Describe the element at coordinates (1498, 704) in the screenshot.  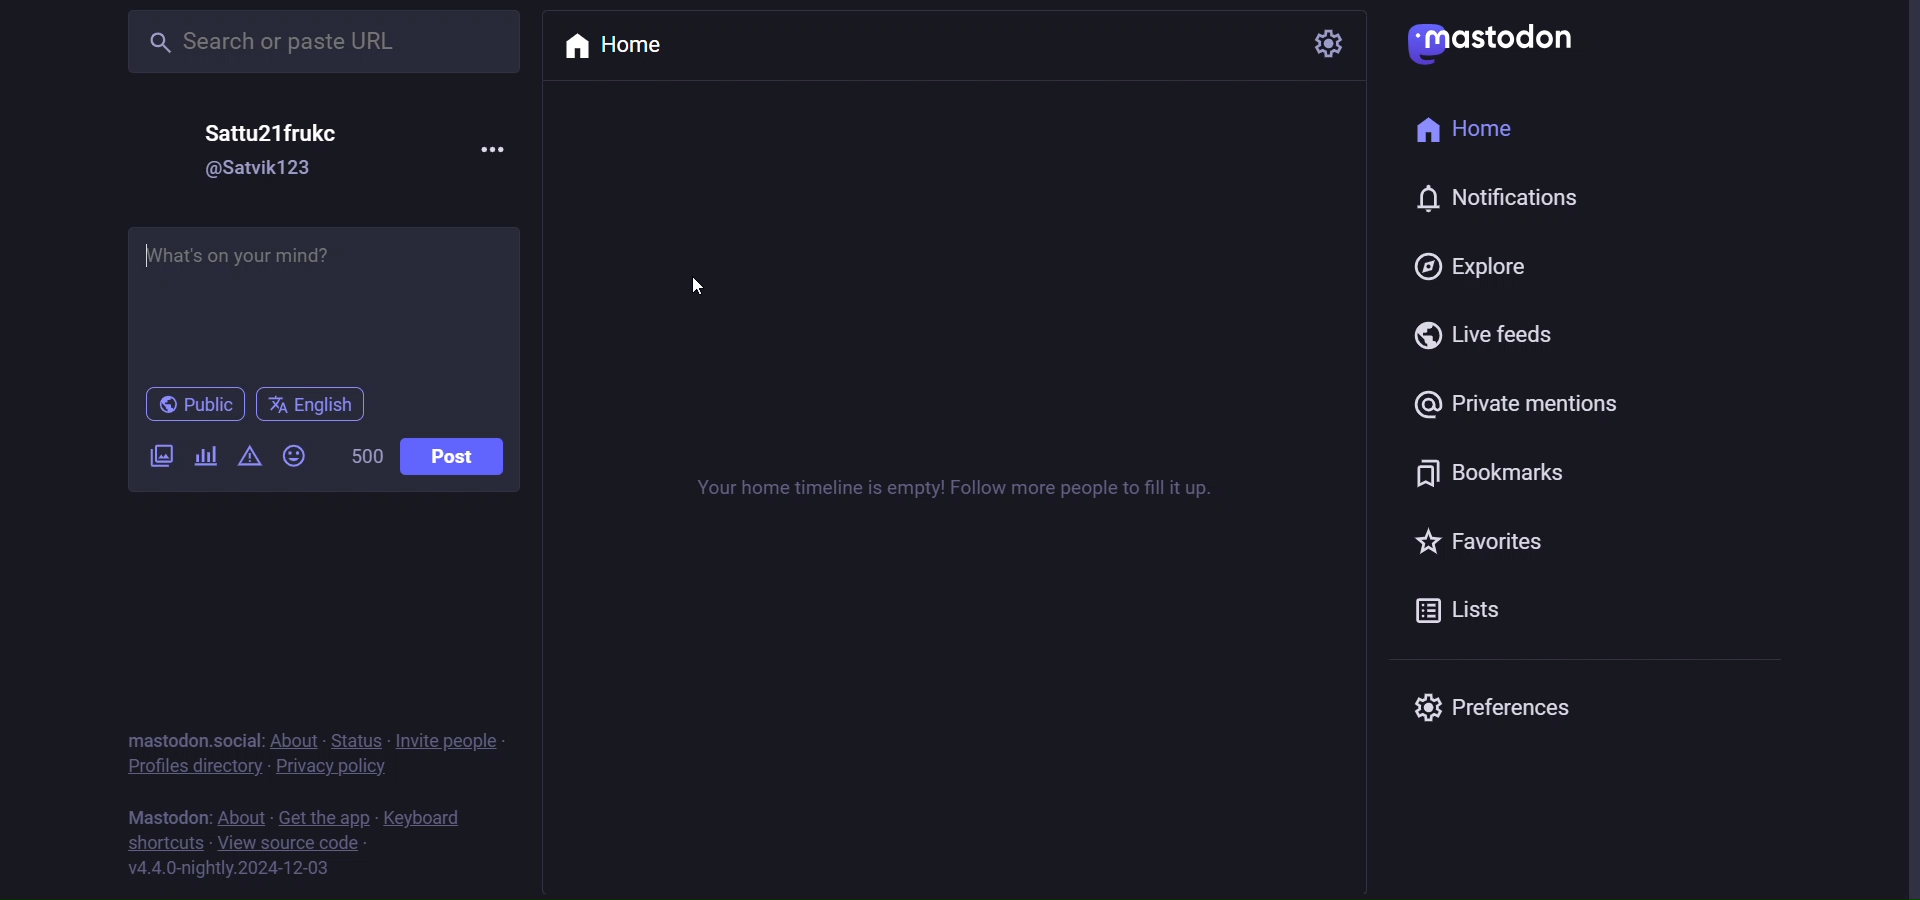
I see `preferences` at that location.